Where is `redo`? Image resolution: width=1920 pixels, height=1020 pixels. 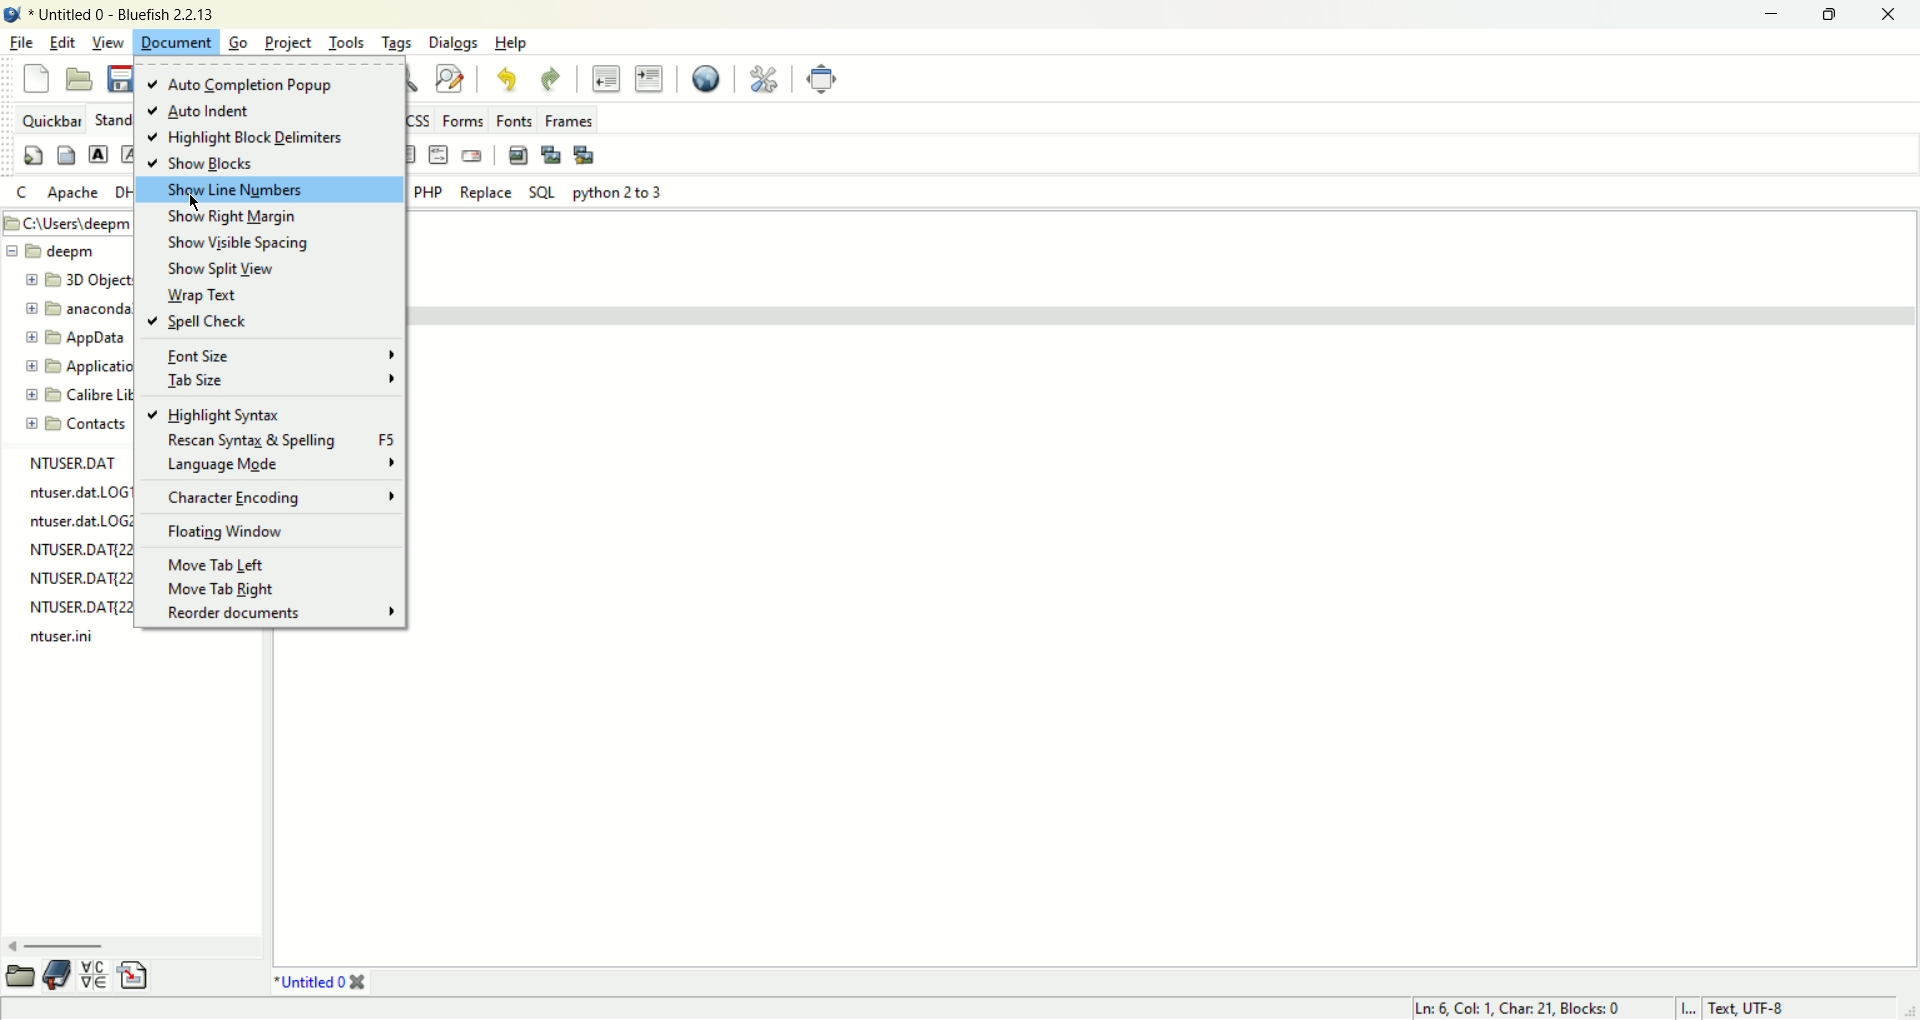 redo is located at coordinates (553, 79).